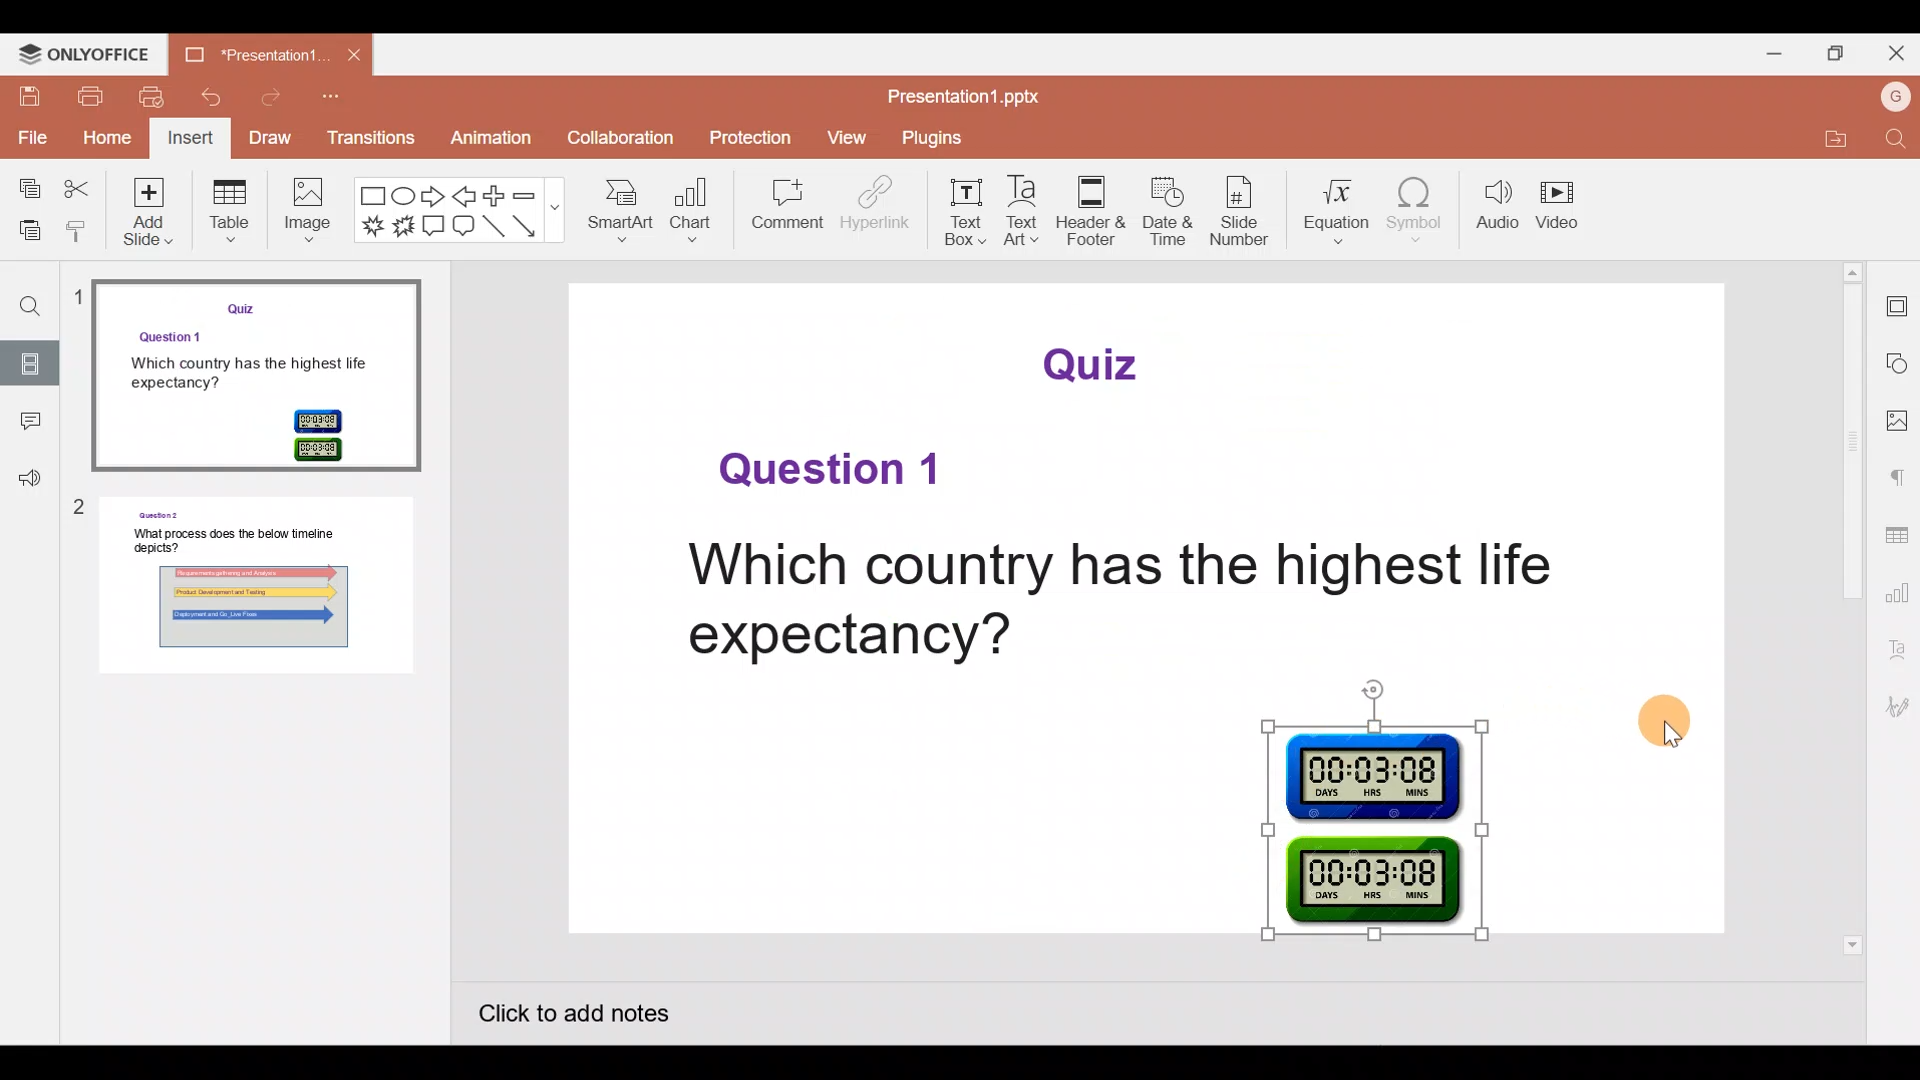 The image size is (1920, 1080). What do you see at coordinates (1170, 215) in the screenshot?
I see `Date & time` at bounding box center [1170, 215].